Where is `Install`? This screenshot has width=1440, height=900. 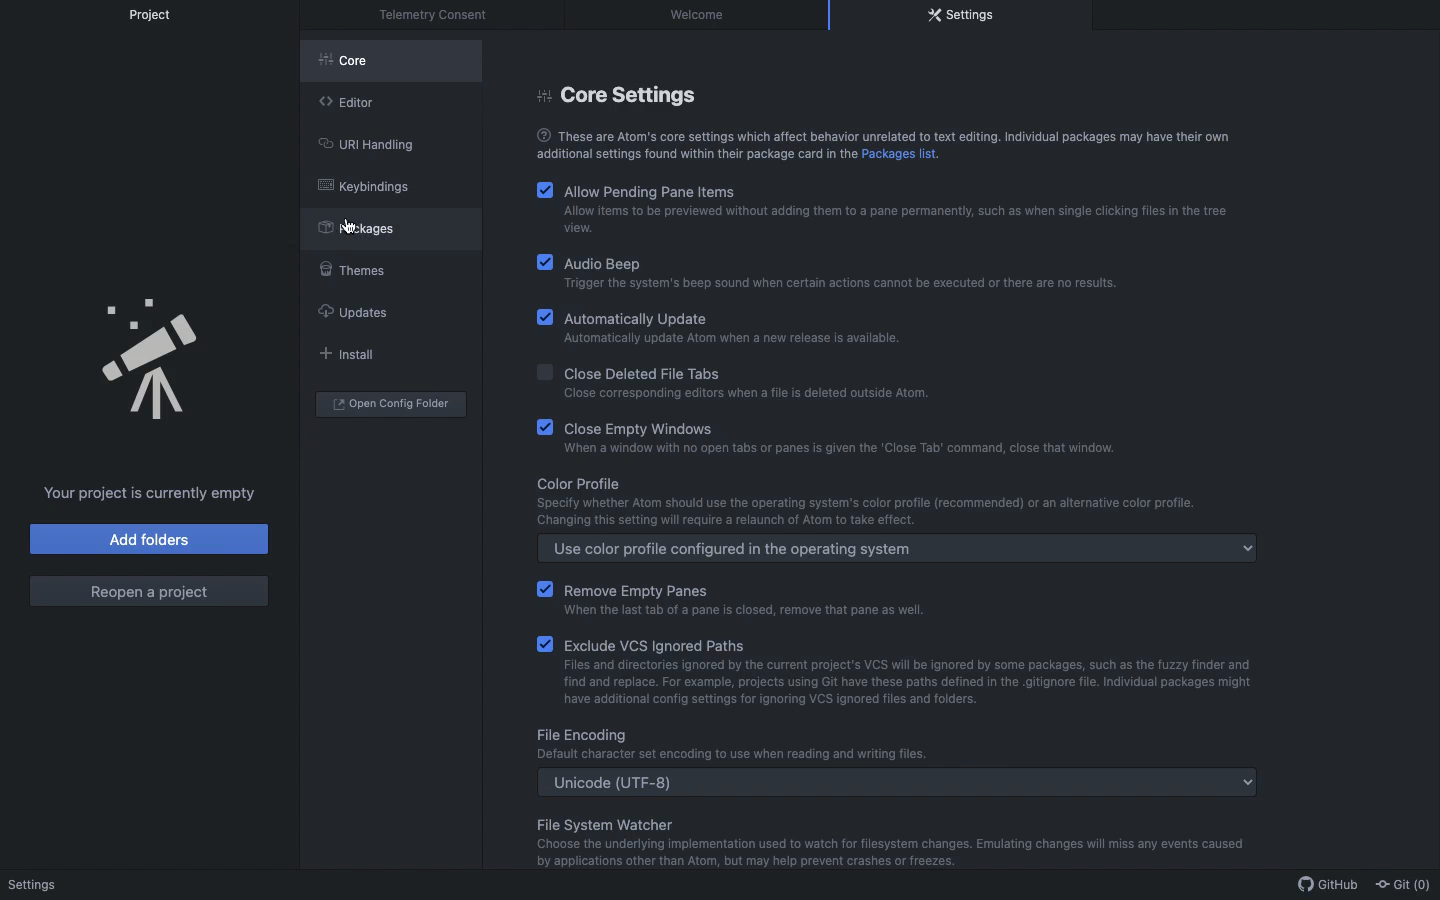 Install is located at coordinates (344, 353).